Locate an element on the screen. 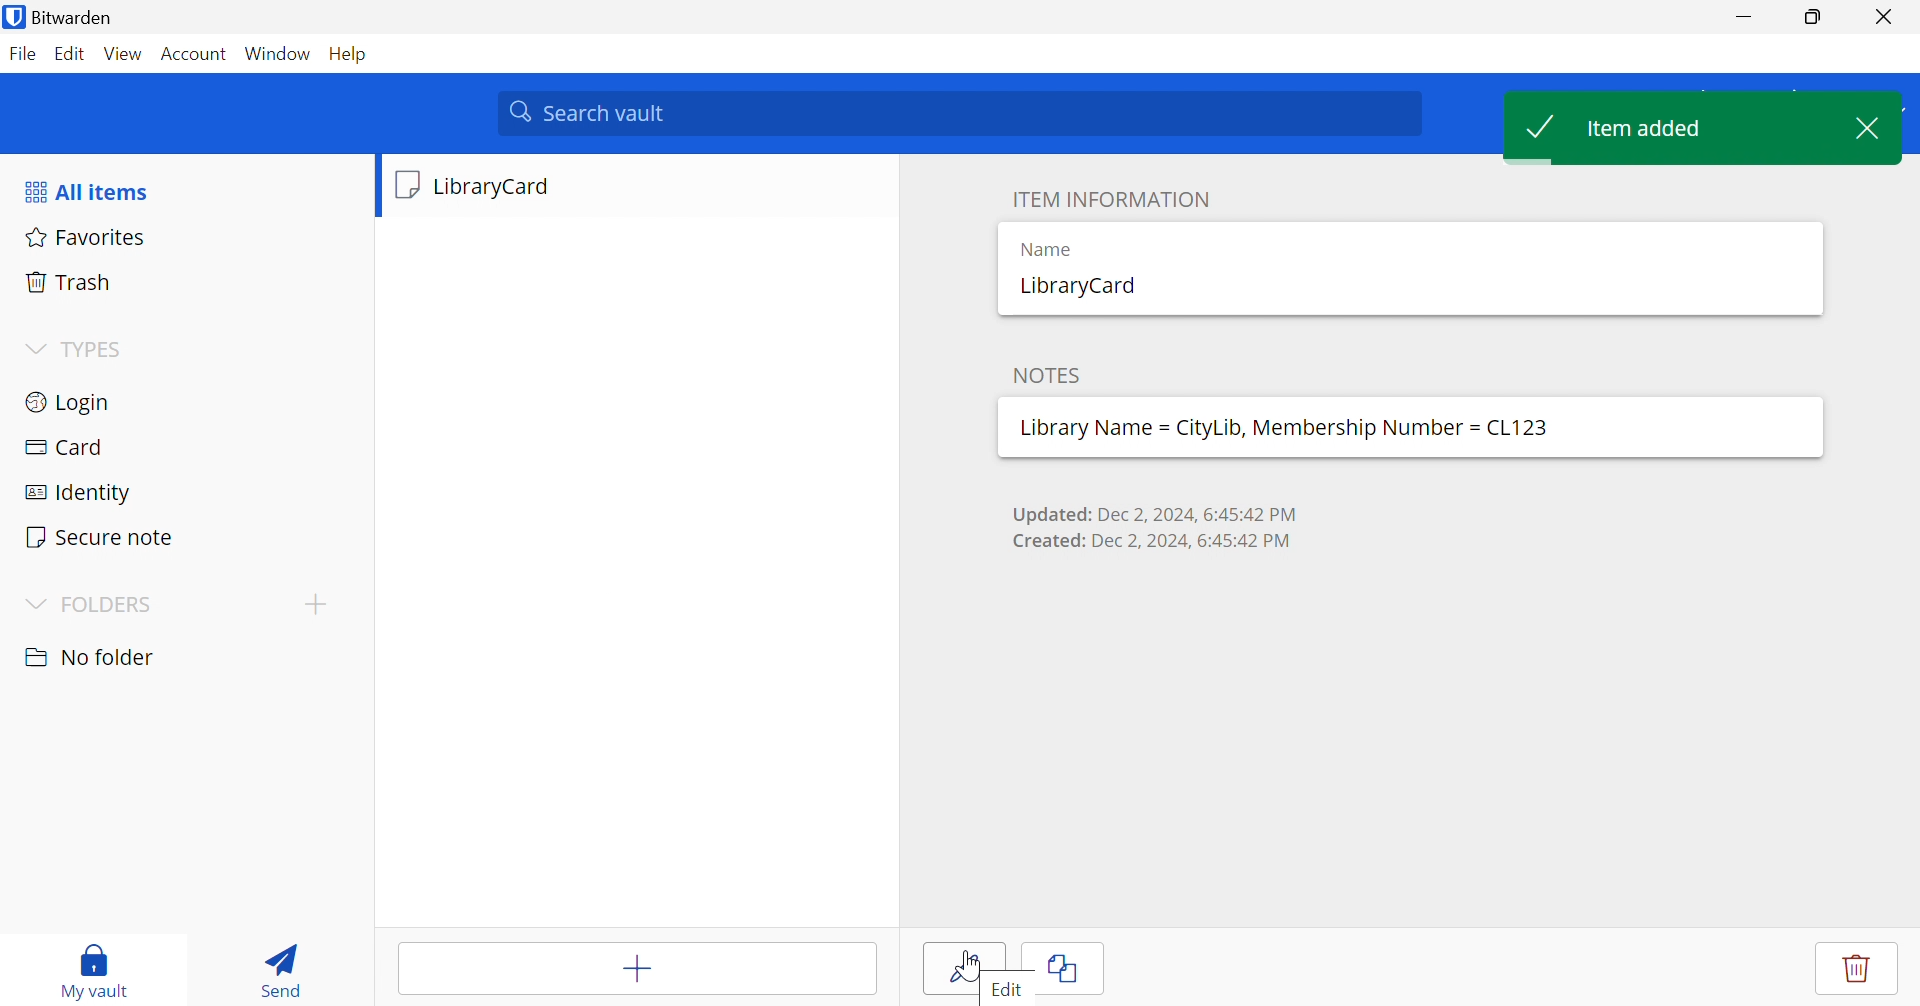 This screenshot has height=1006, width=1920. close is located at coordinates (1882, 17).